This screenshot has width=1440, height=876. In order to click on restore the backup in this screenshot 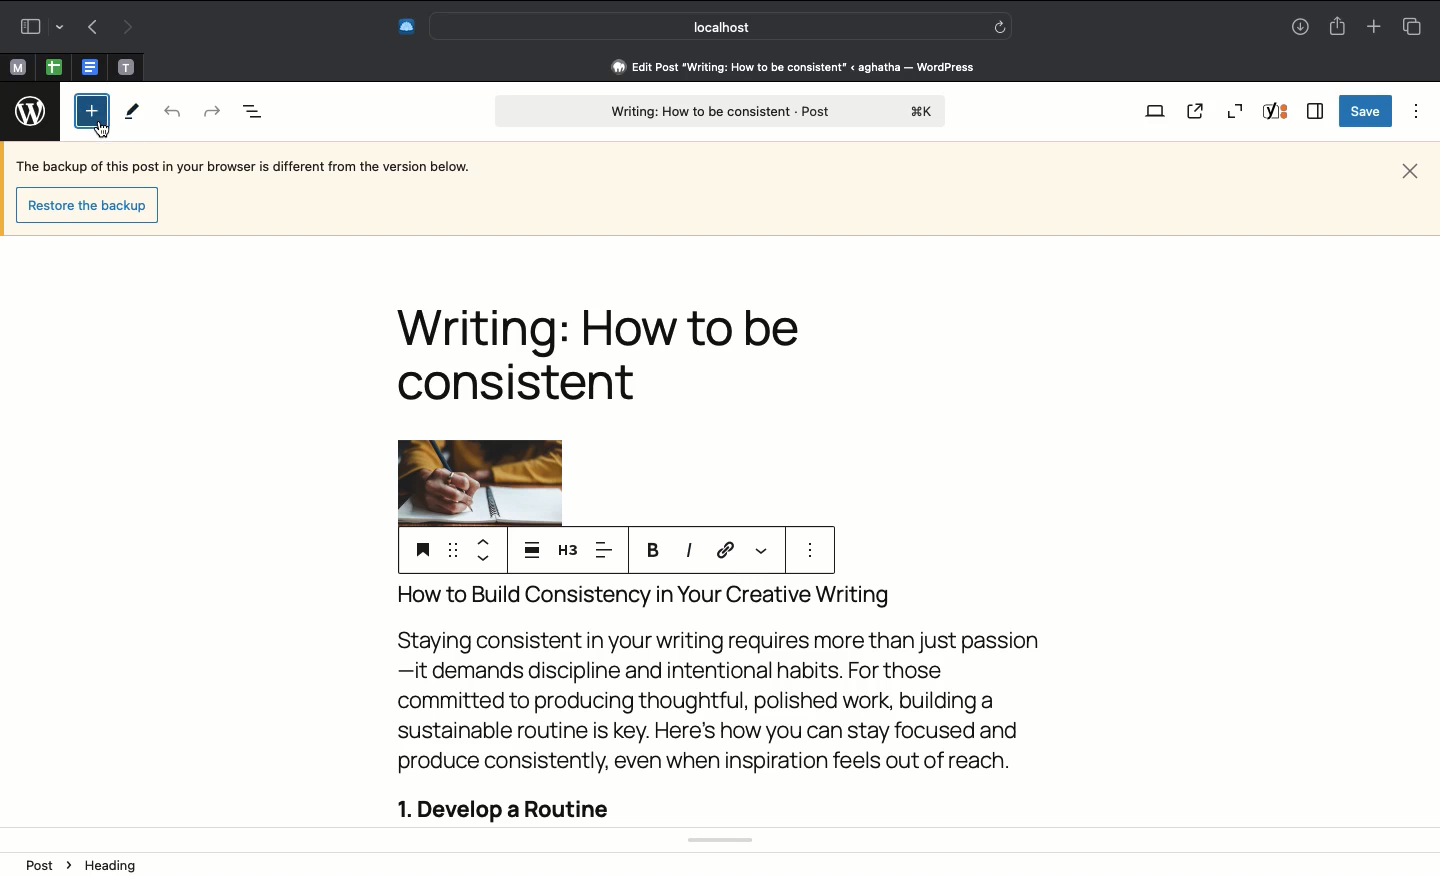, I will do `click(87, 205)`.